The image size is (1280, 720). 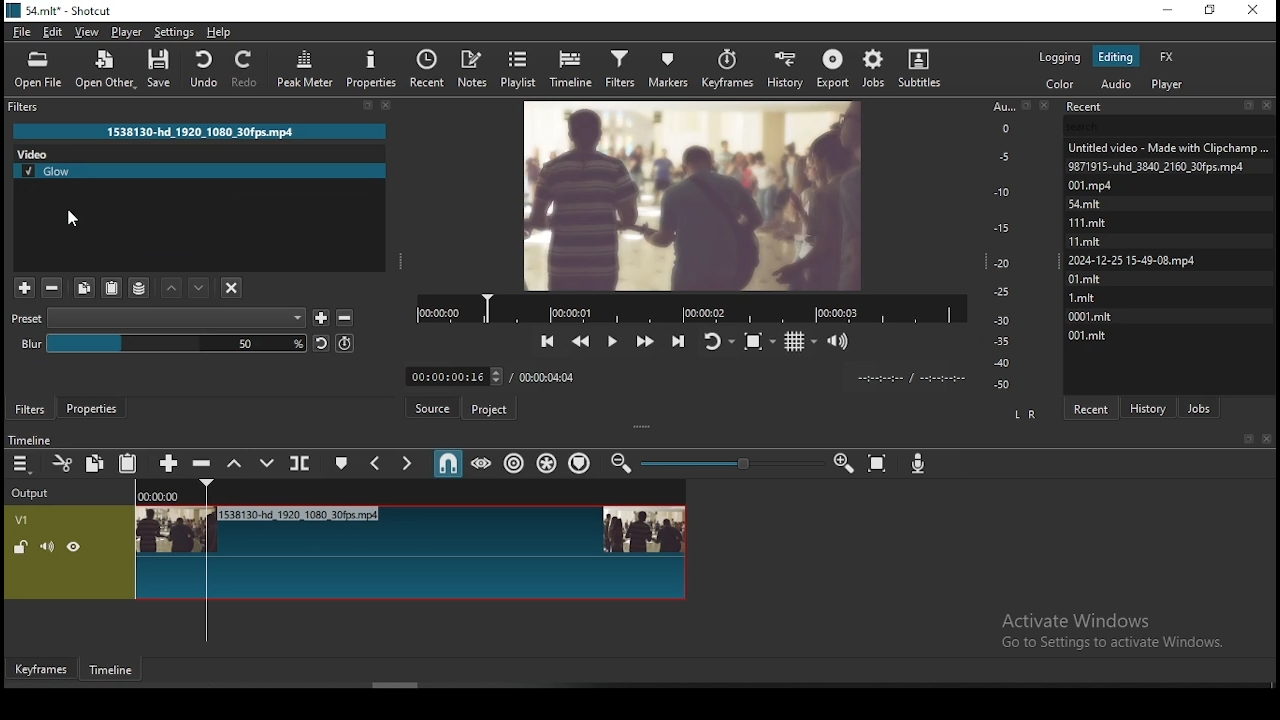 I want to click on undo, so click(x=201, y=66).